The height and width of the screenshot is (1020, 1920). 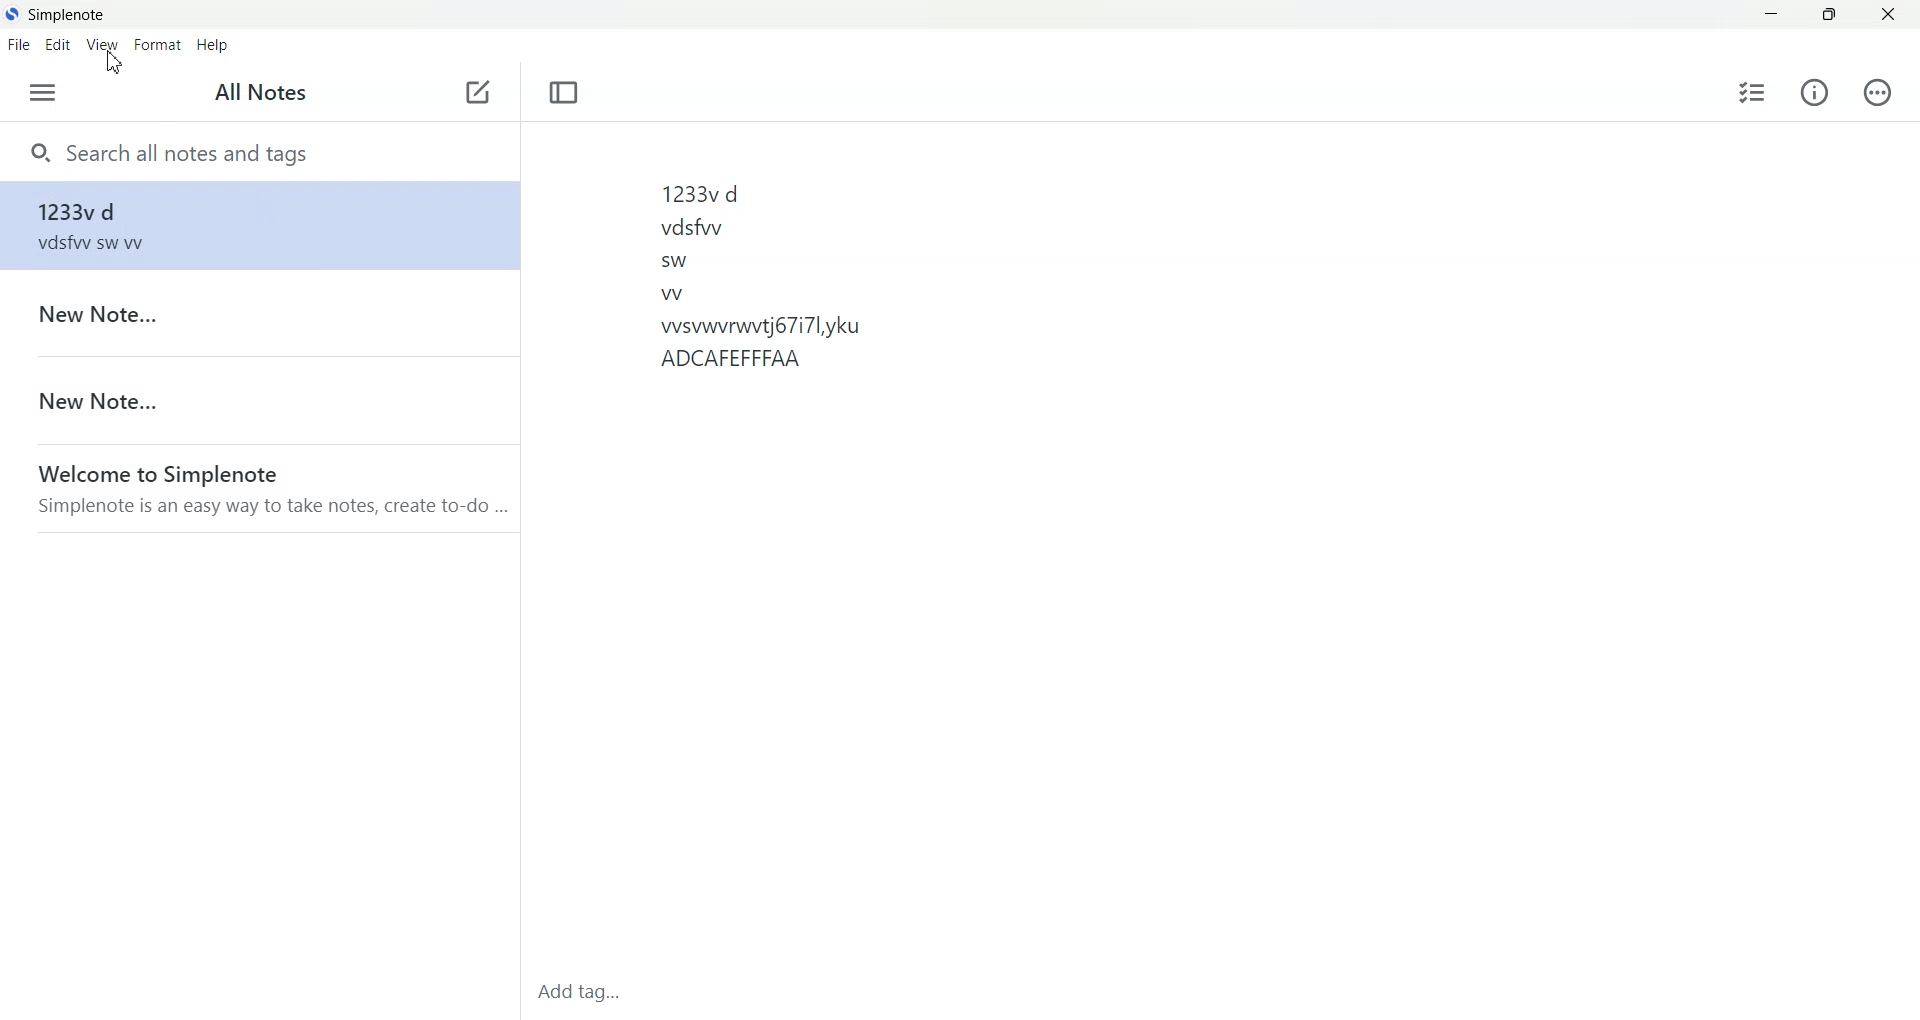 What do you see at coordinates (589, 992) in the screenshot?
I see `Add Tag` at bounding box center [589, 992].